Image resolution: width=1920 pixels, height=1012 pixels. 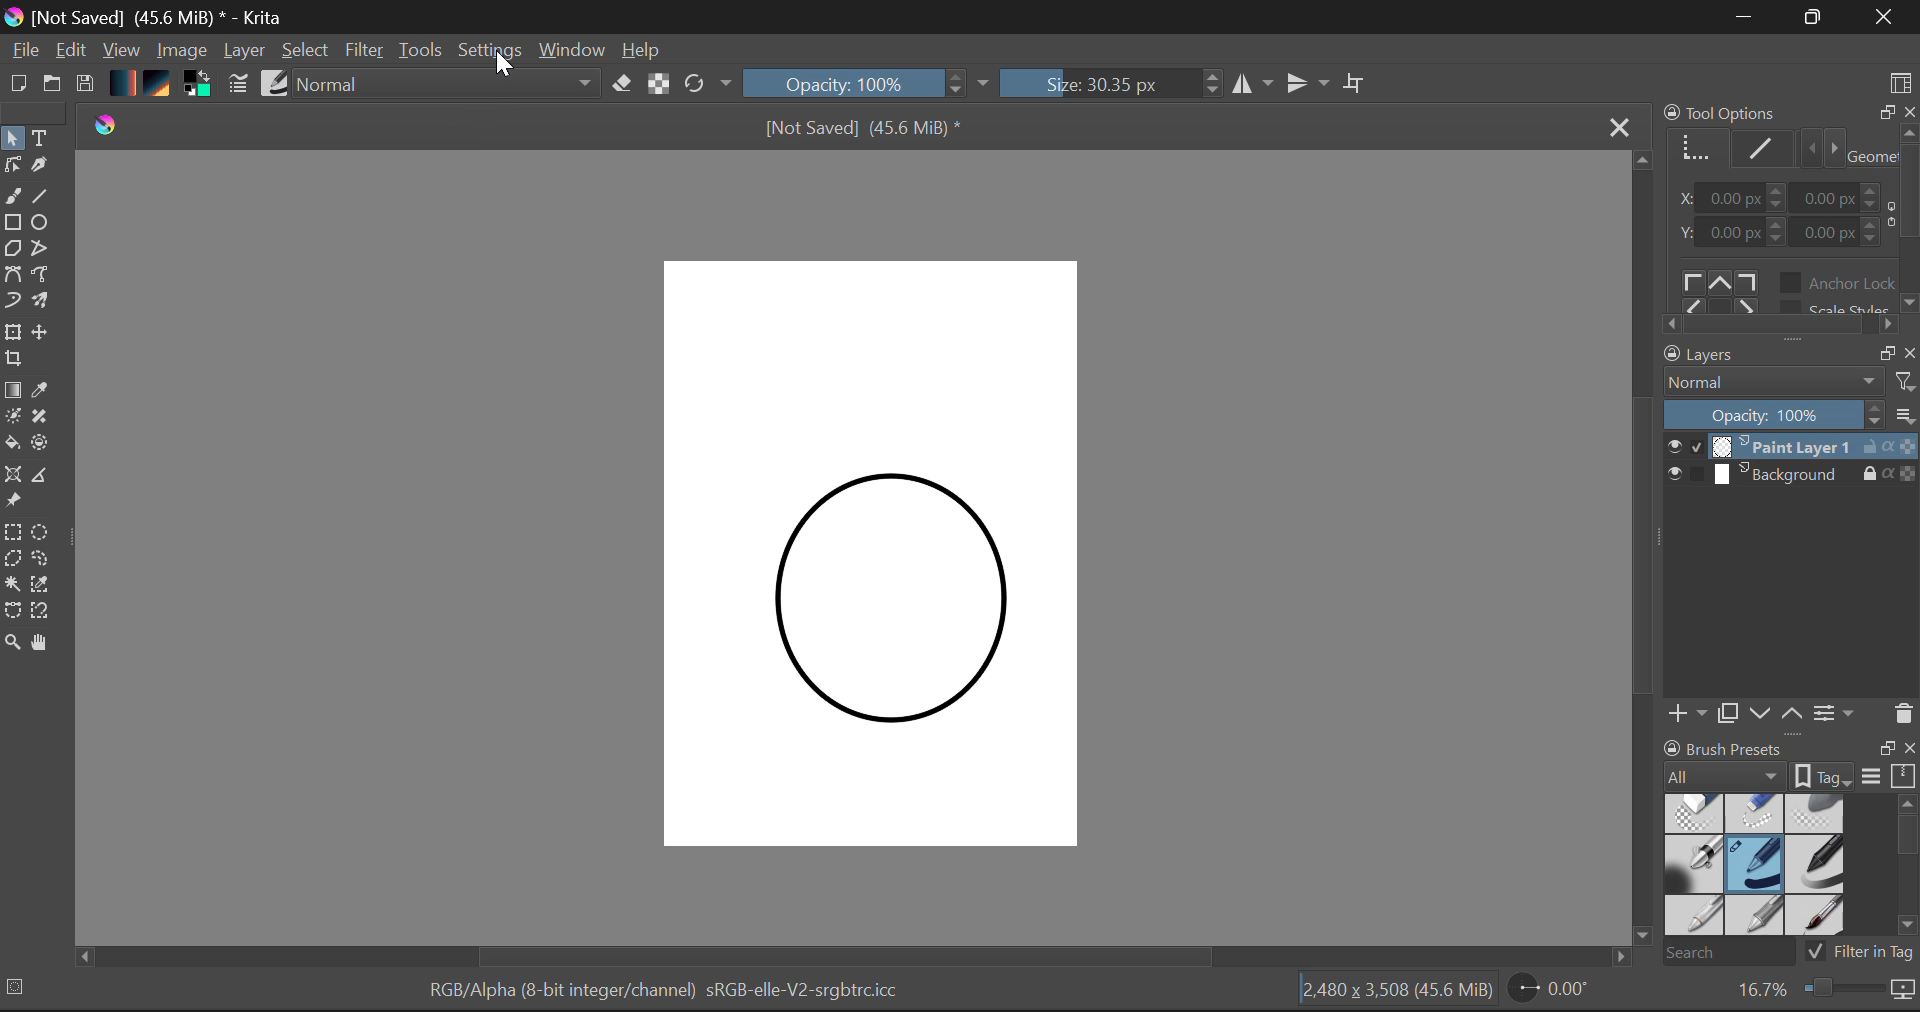 What do you see at coordinates (12, 197) in the screenshot?
I see `Freehand` at bounding box center [12, 197].